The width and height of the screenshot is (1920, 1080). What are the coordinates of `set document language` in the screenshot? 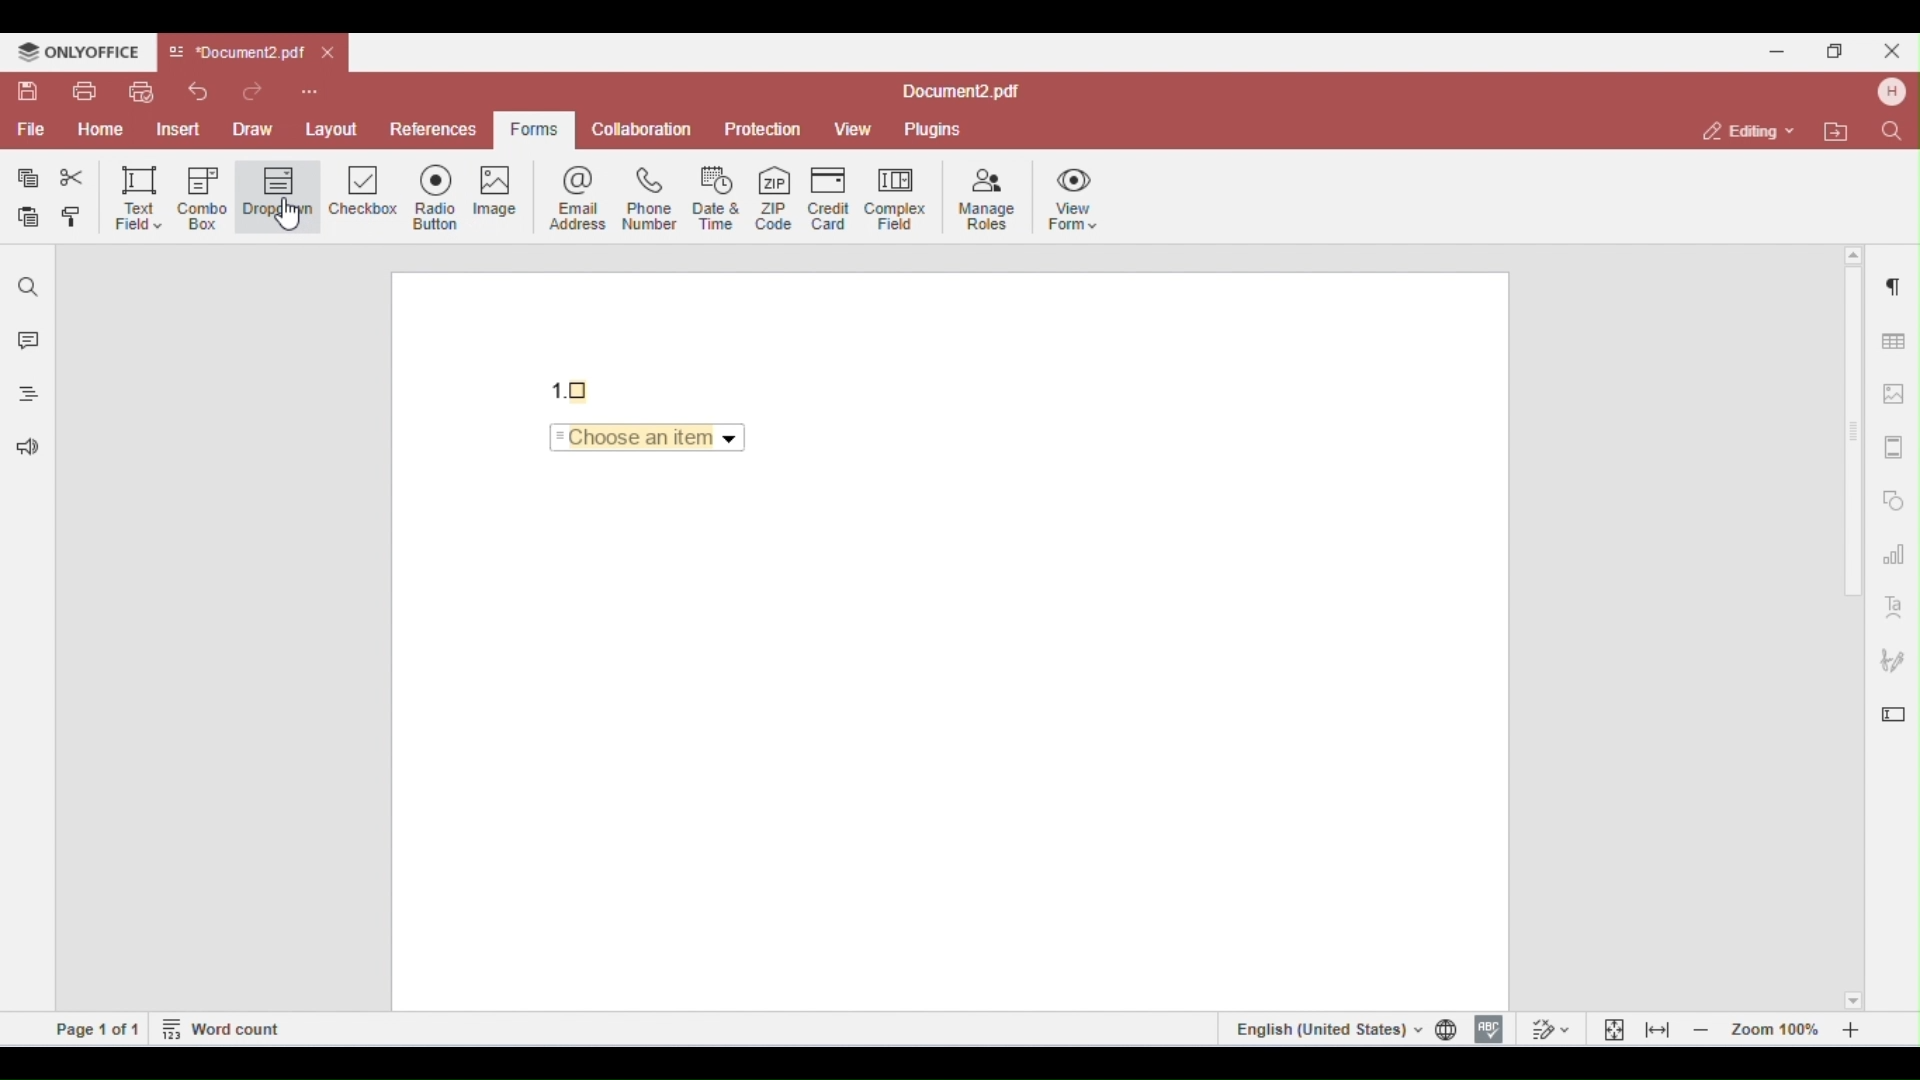 It's located at (1450, 1029).